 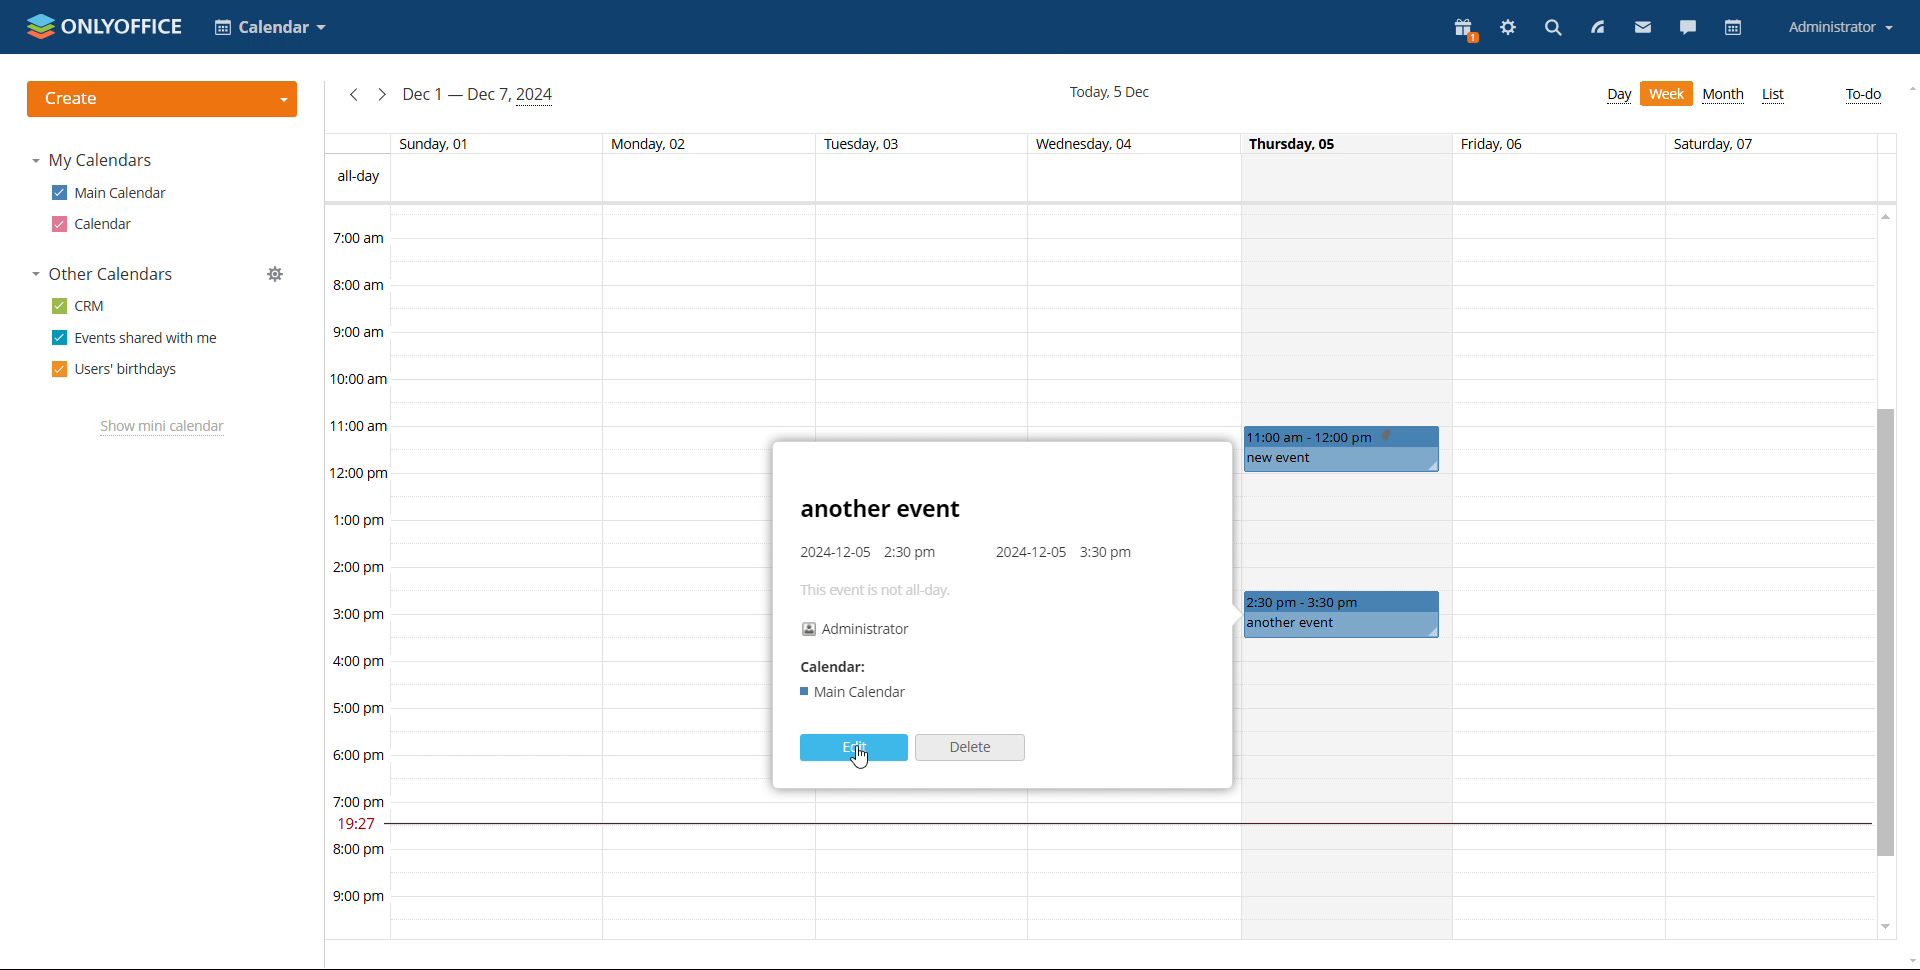 What do you see at coordinates (1619, 96) in the screenshot?
I see `week view` at bounding box center [1619, 96].